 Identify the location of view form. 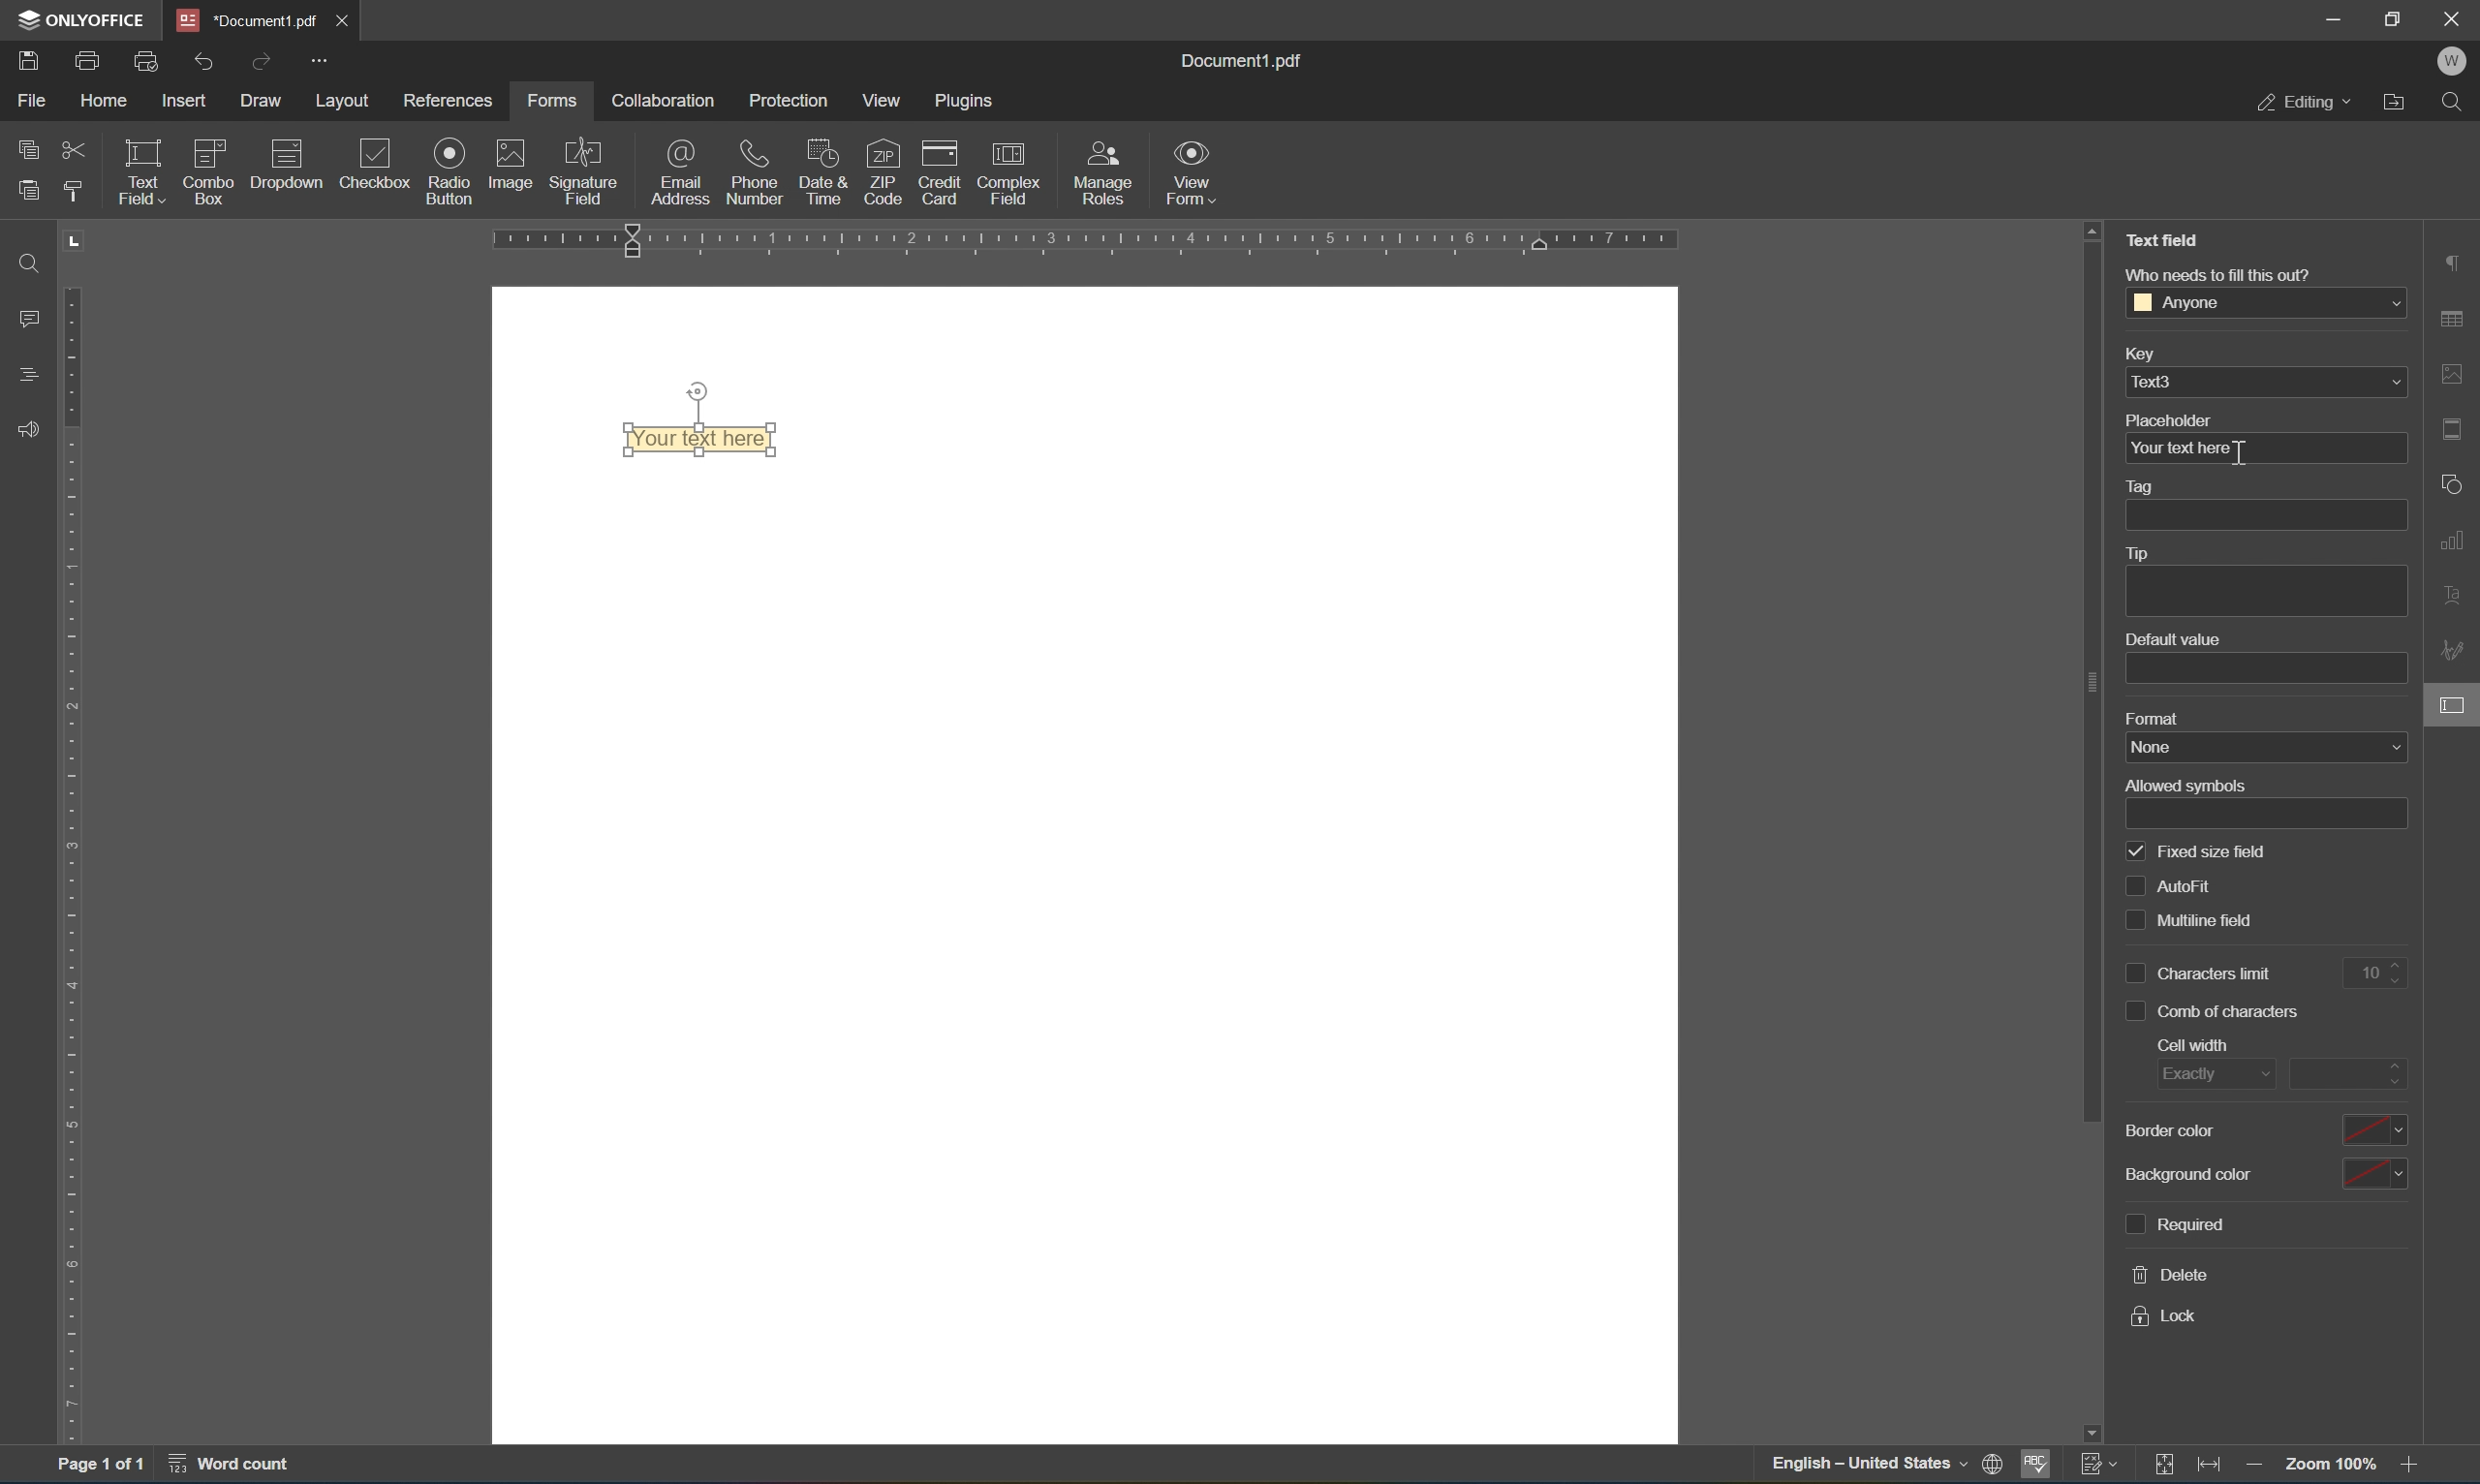
(1189, 170).